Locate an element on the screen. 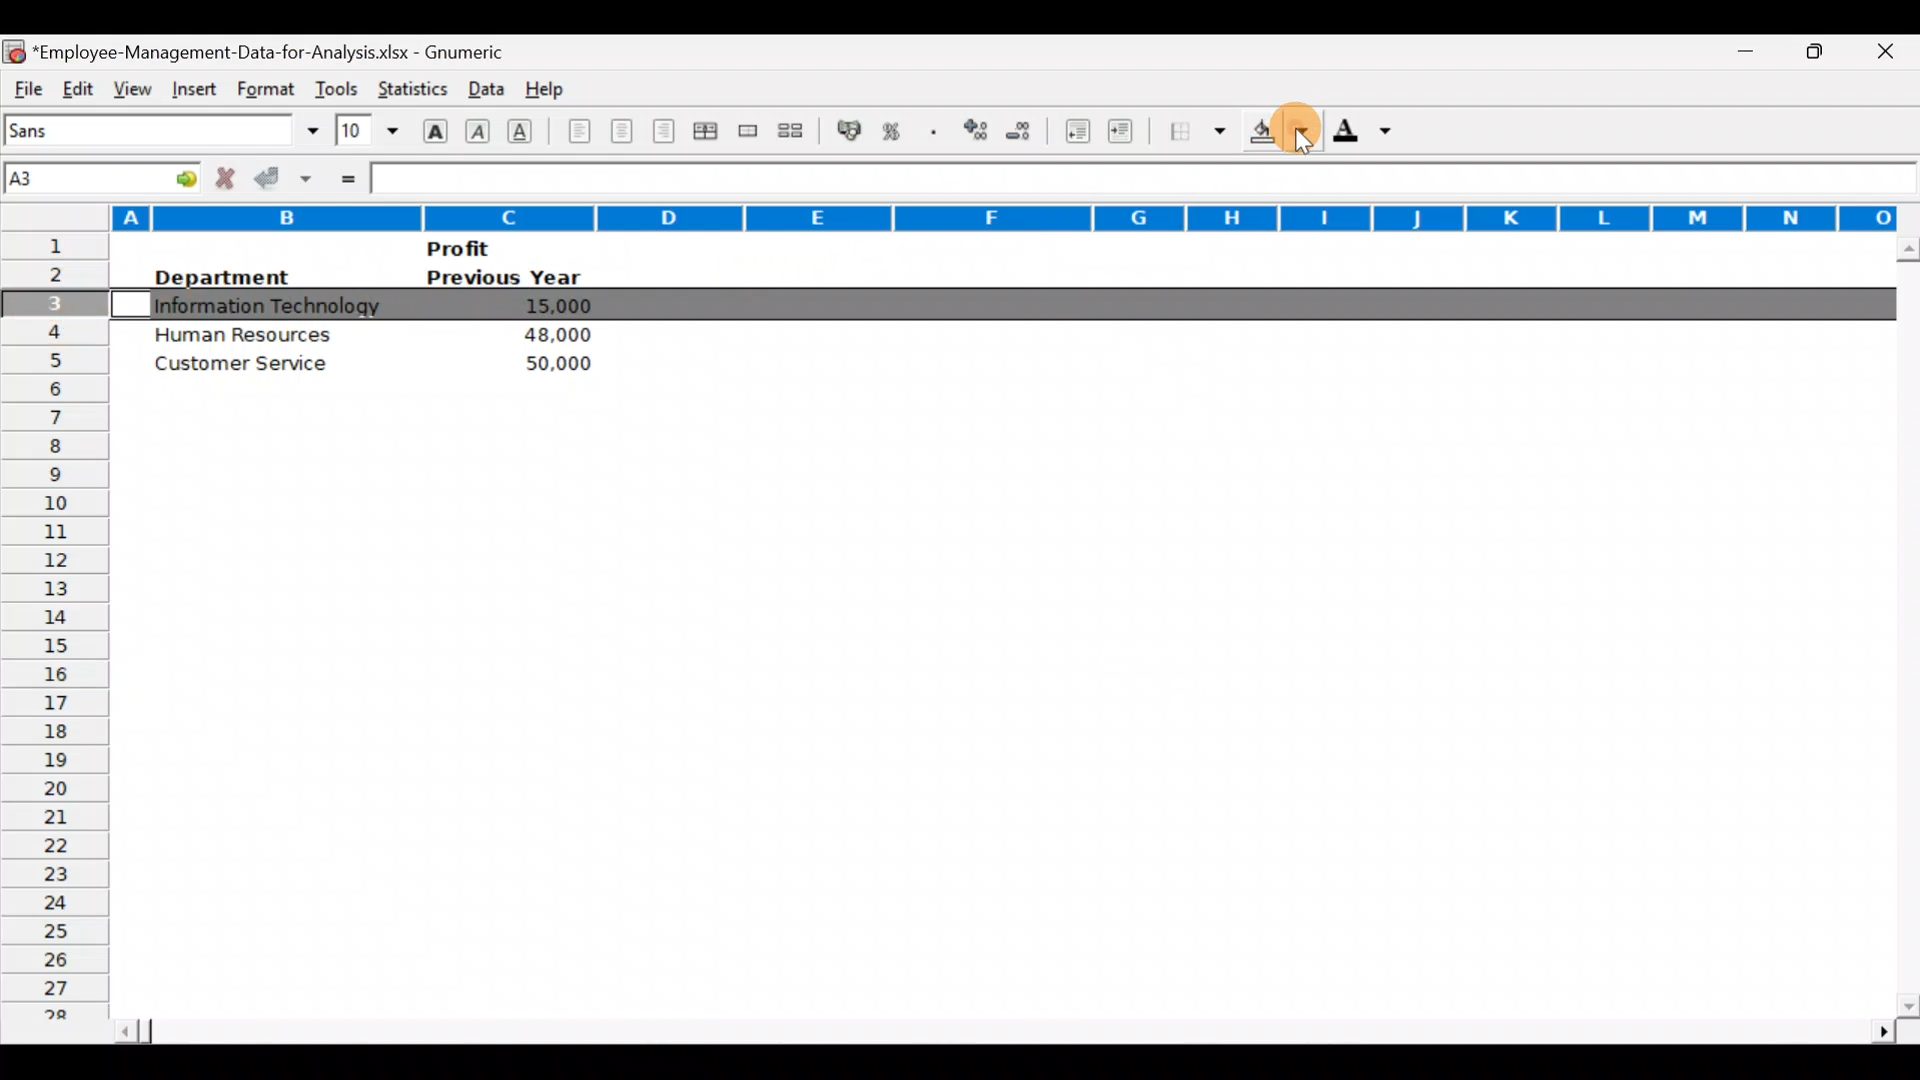 The width and height of the screenshot is (1920, 1080). Italic is located at coordinates (478, 133).